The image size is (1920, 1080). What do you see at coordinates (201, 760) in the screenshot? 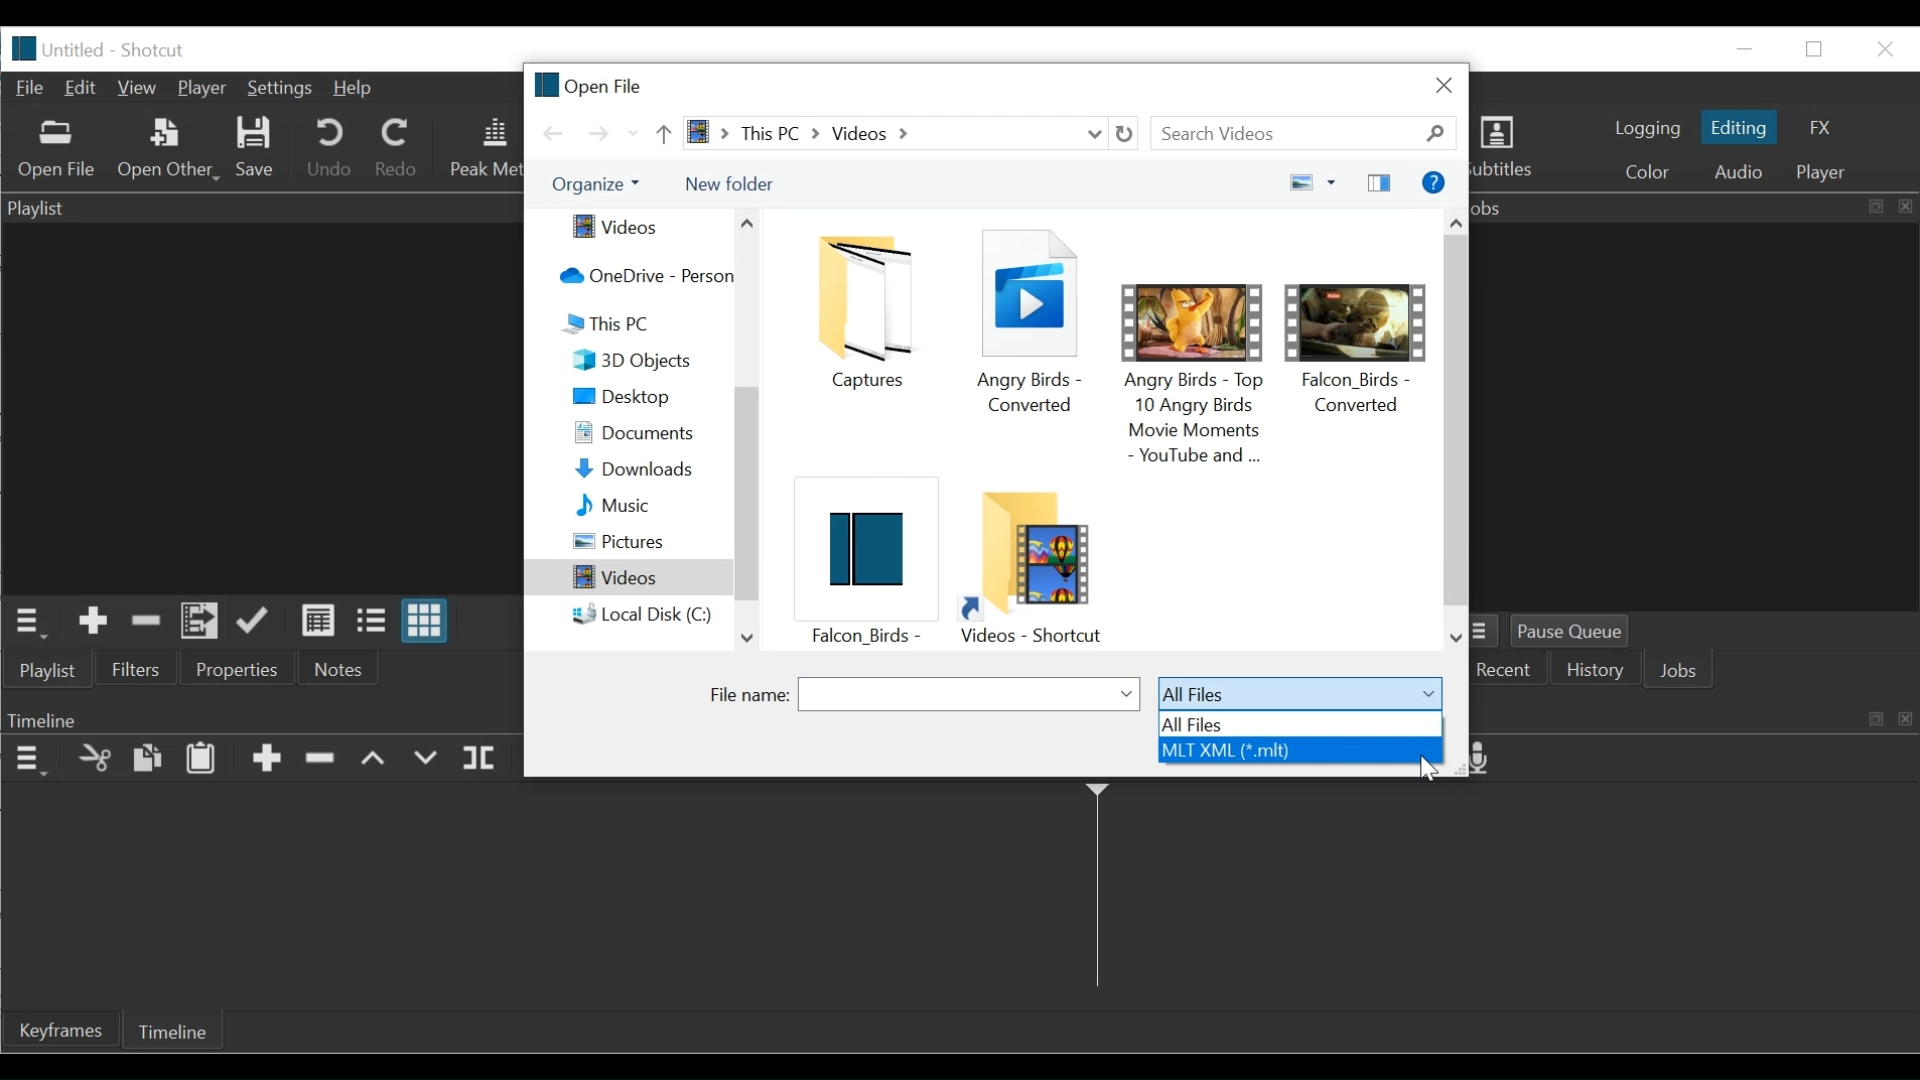
I see `Paste` at bounding box center [201, 760].